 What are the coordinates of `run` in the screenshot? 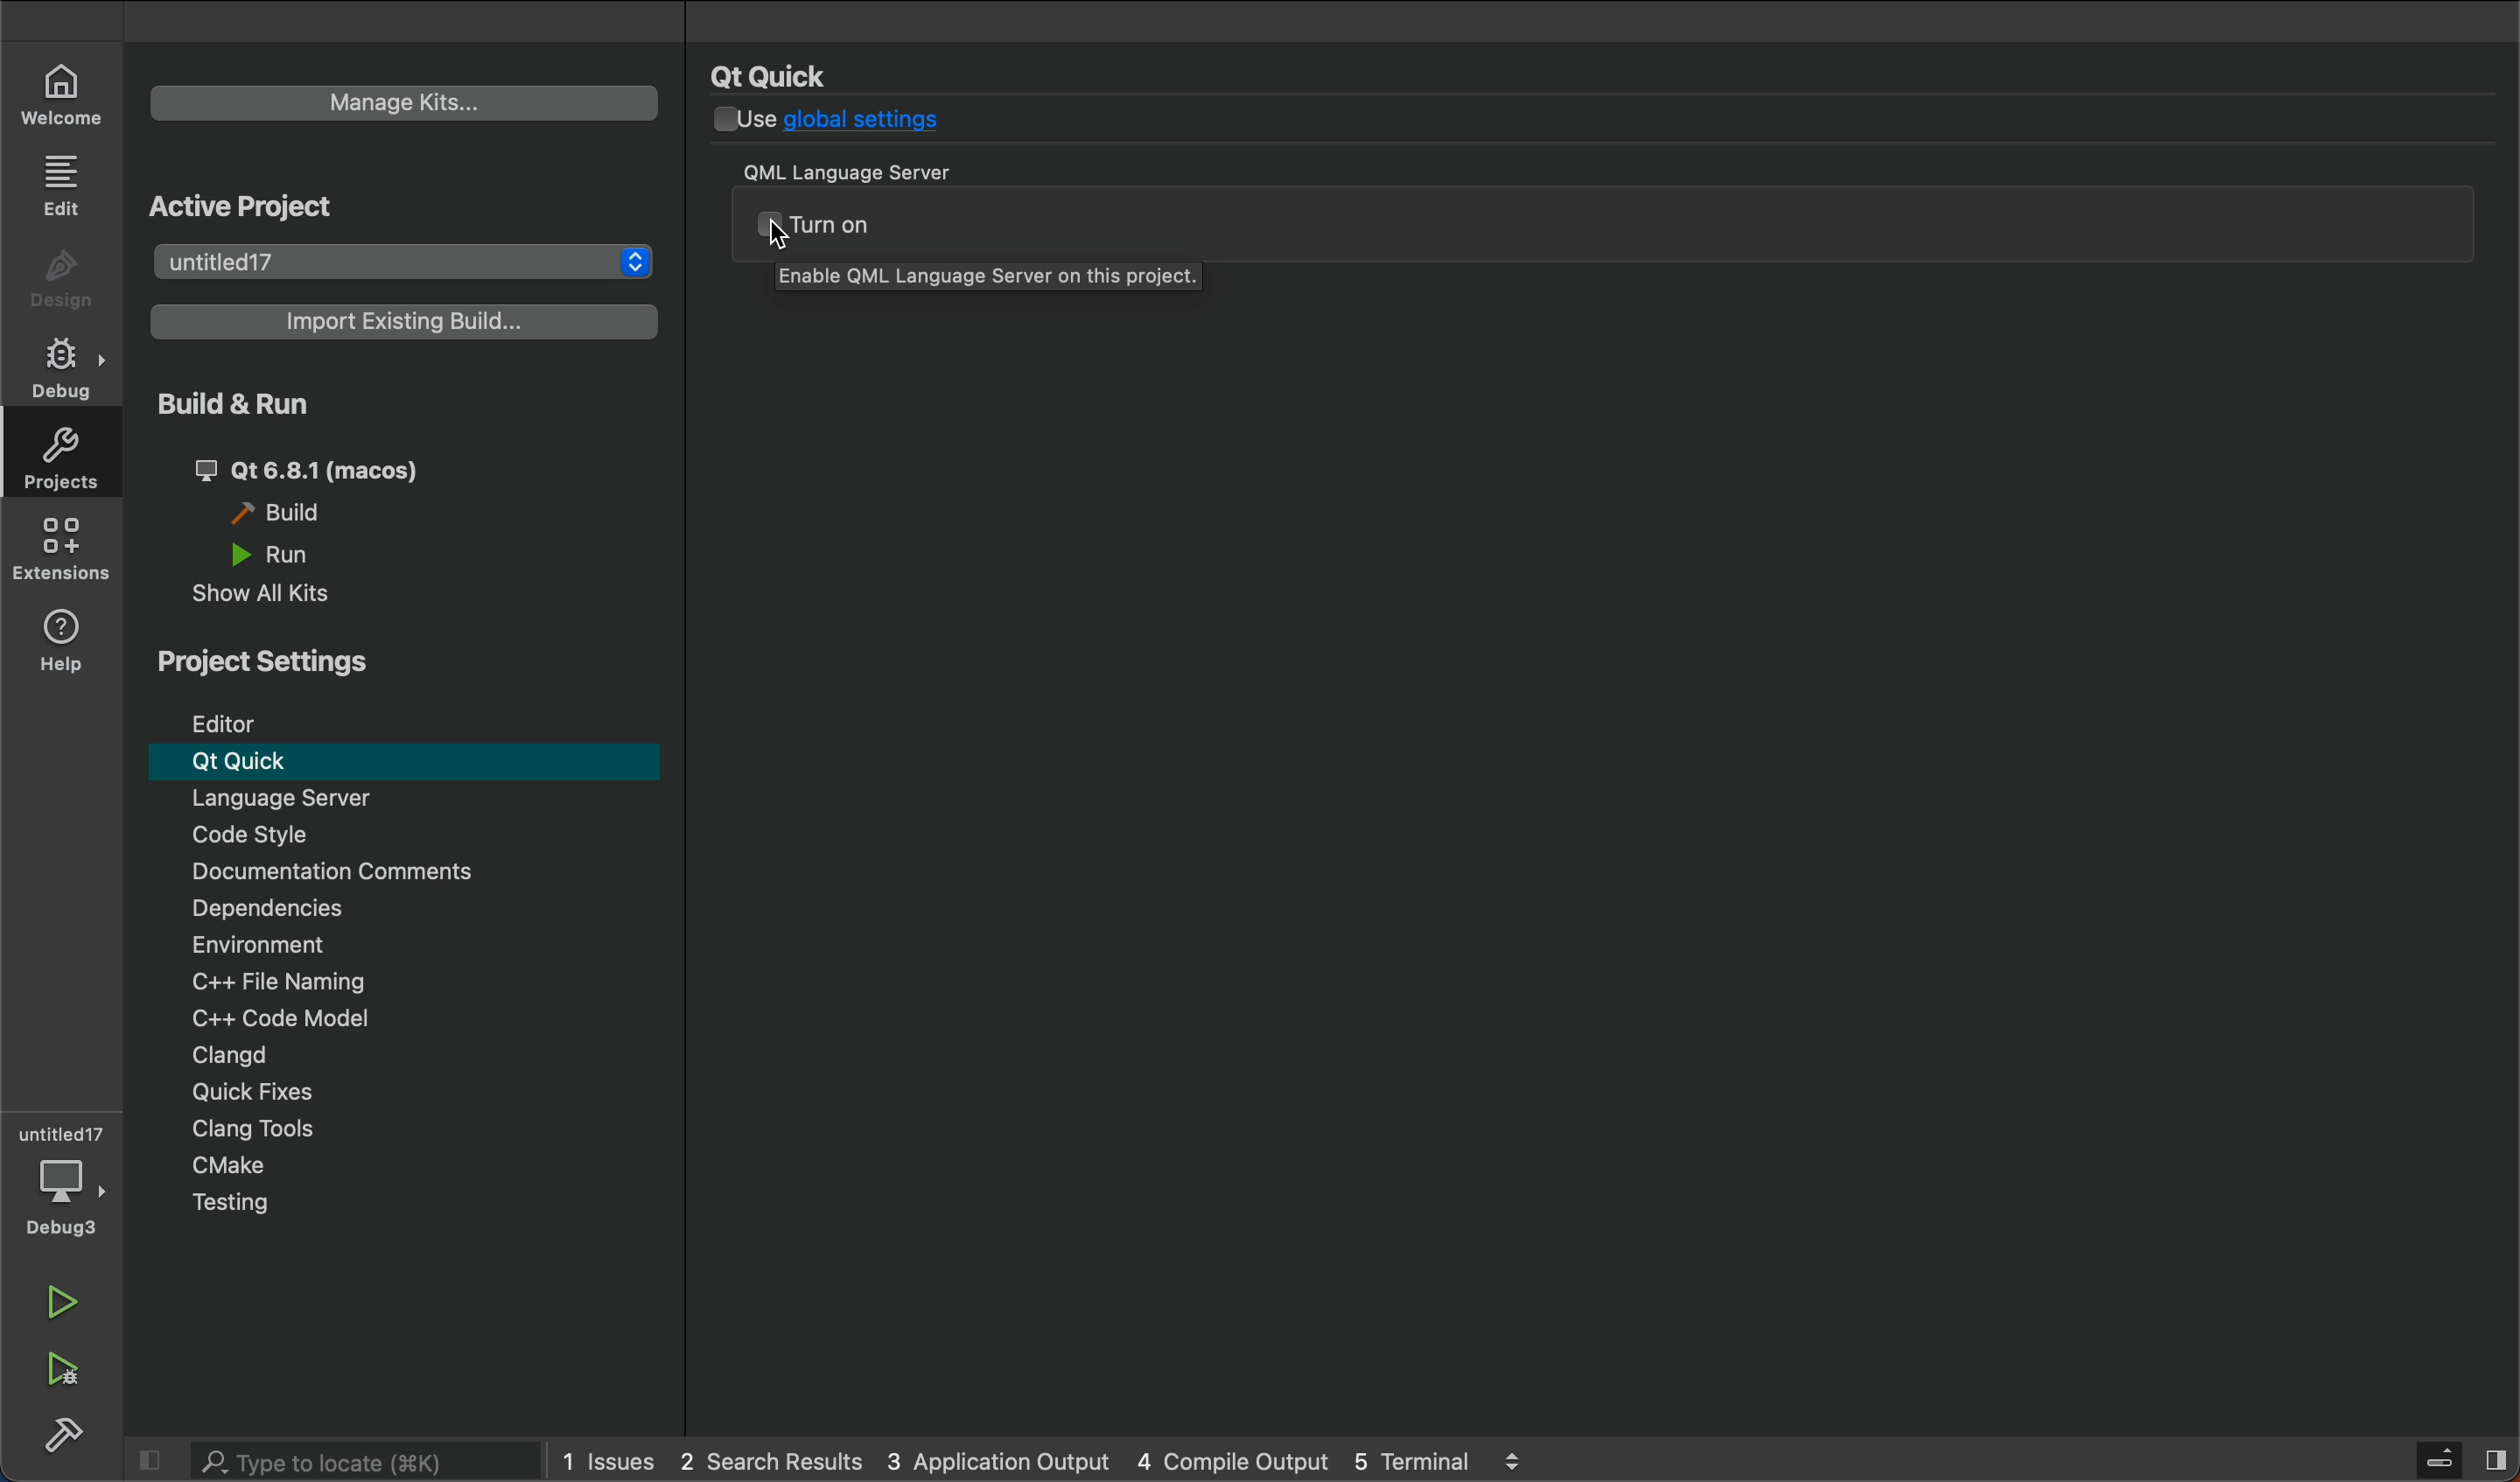 It's located at (281, 556).